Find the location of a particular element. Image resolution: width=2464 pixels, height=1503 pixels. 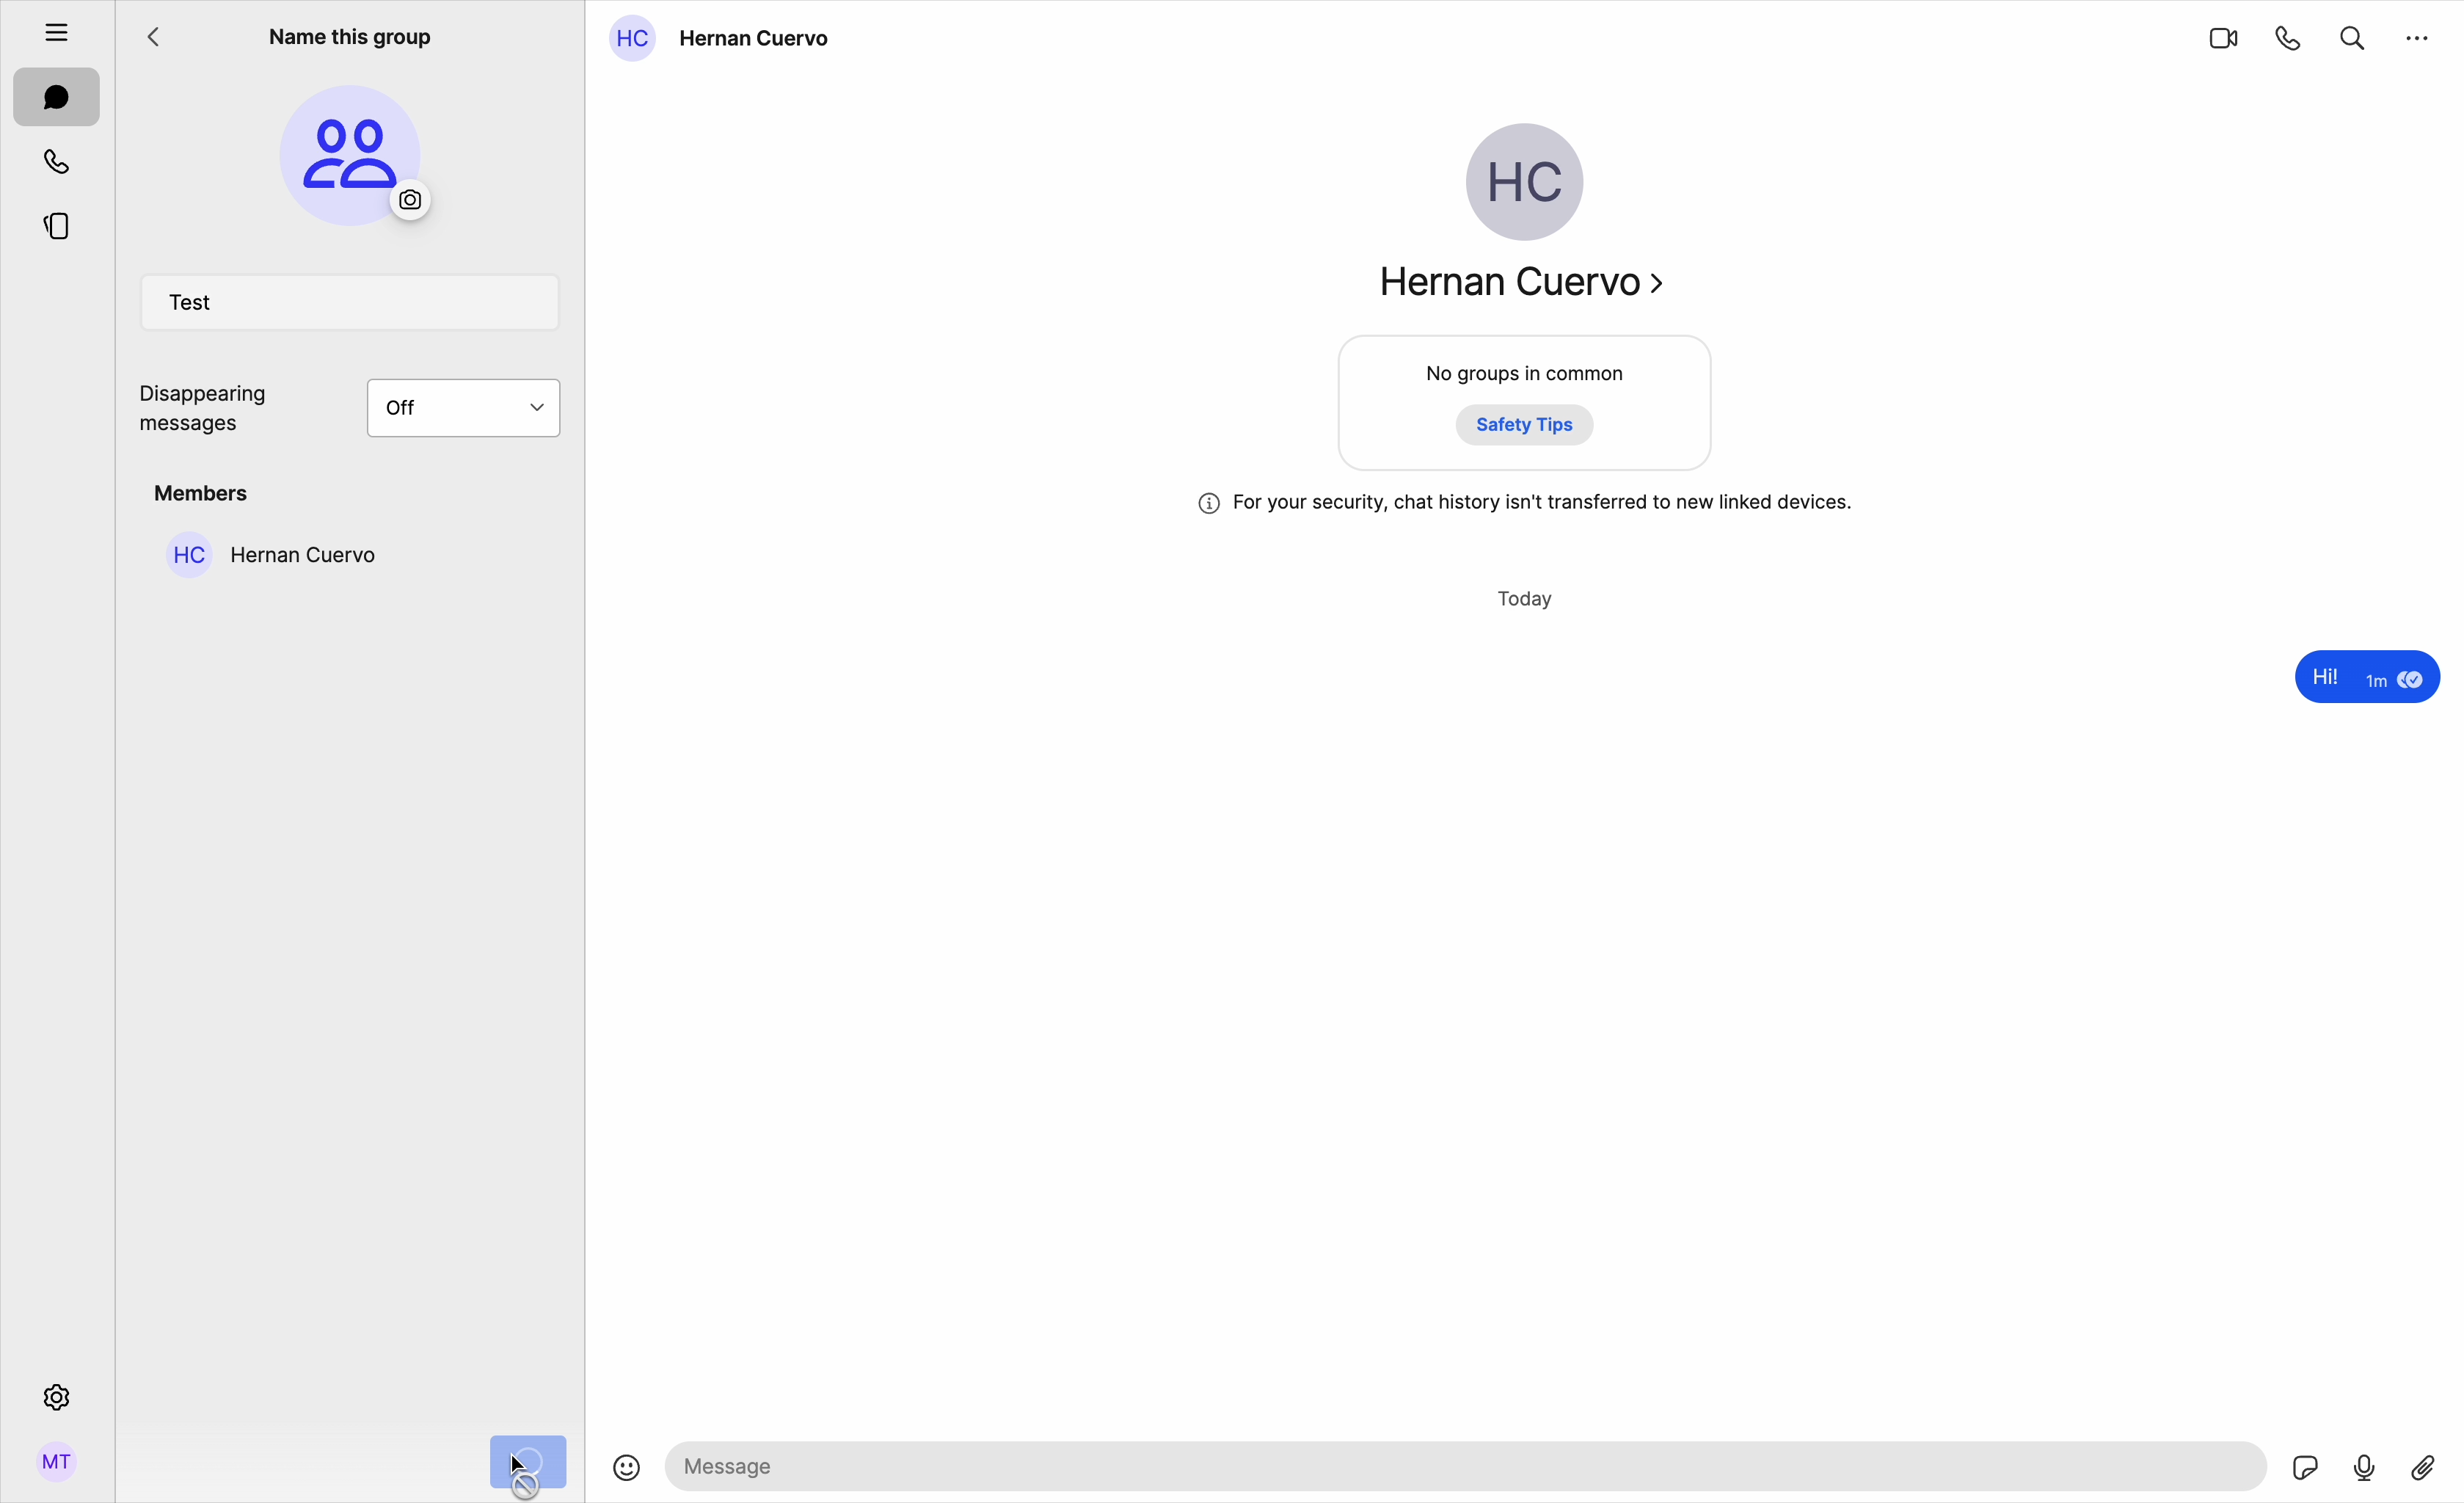

Test is located at coordinates (354, 306).